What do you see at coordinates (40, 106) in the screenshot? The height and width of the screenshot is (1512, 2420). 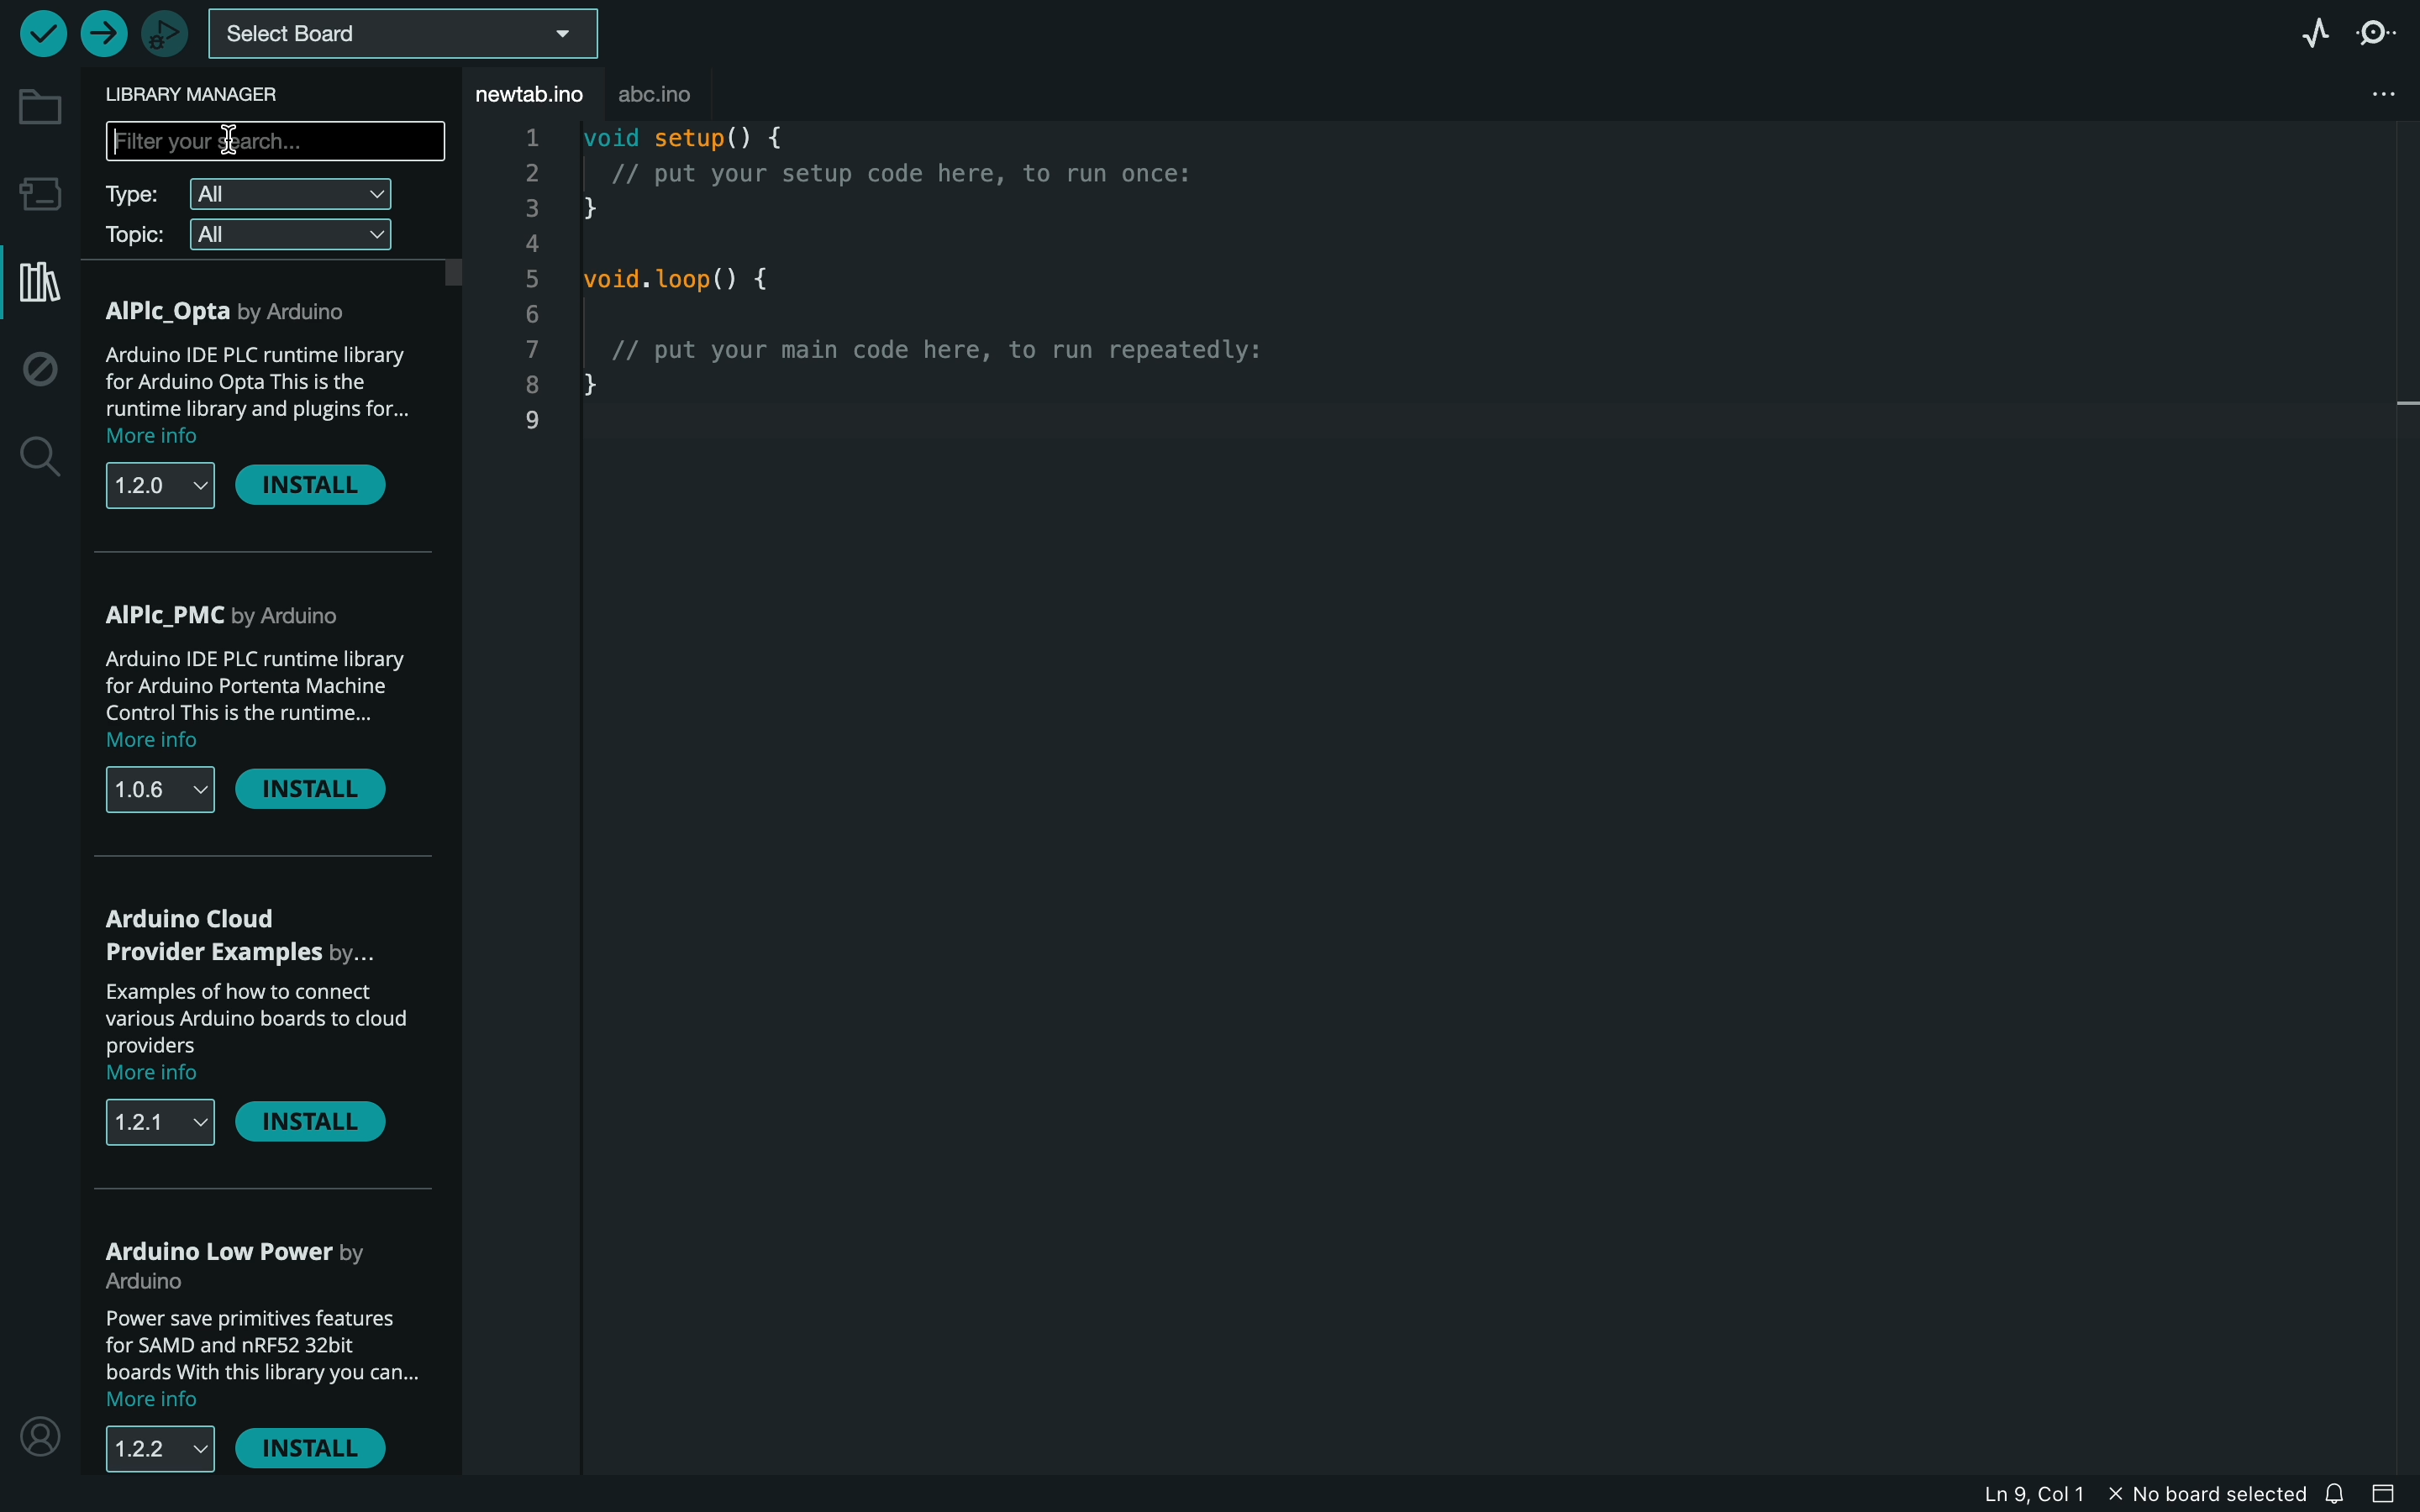 I see `folder` at bounding box center [40, 106].